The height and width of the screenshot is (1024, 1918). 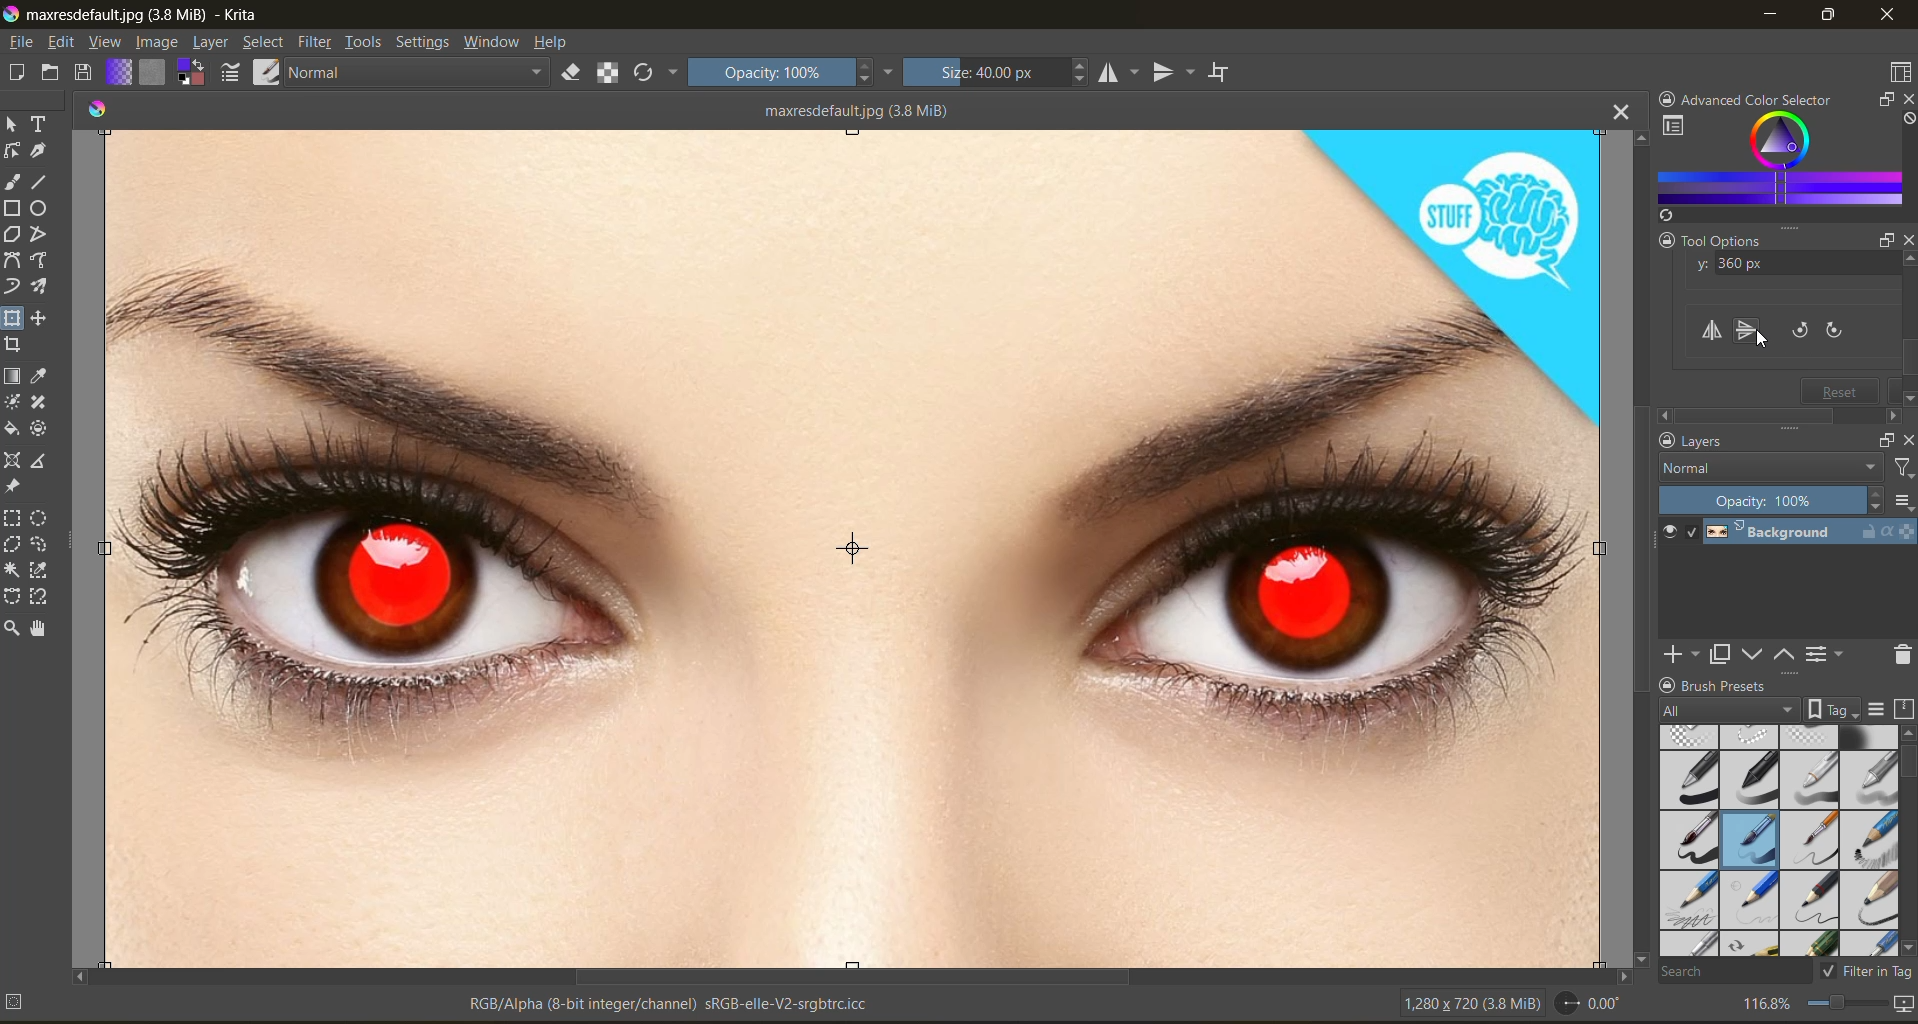 I want to click on tool, so click(x=41, y=598).